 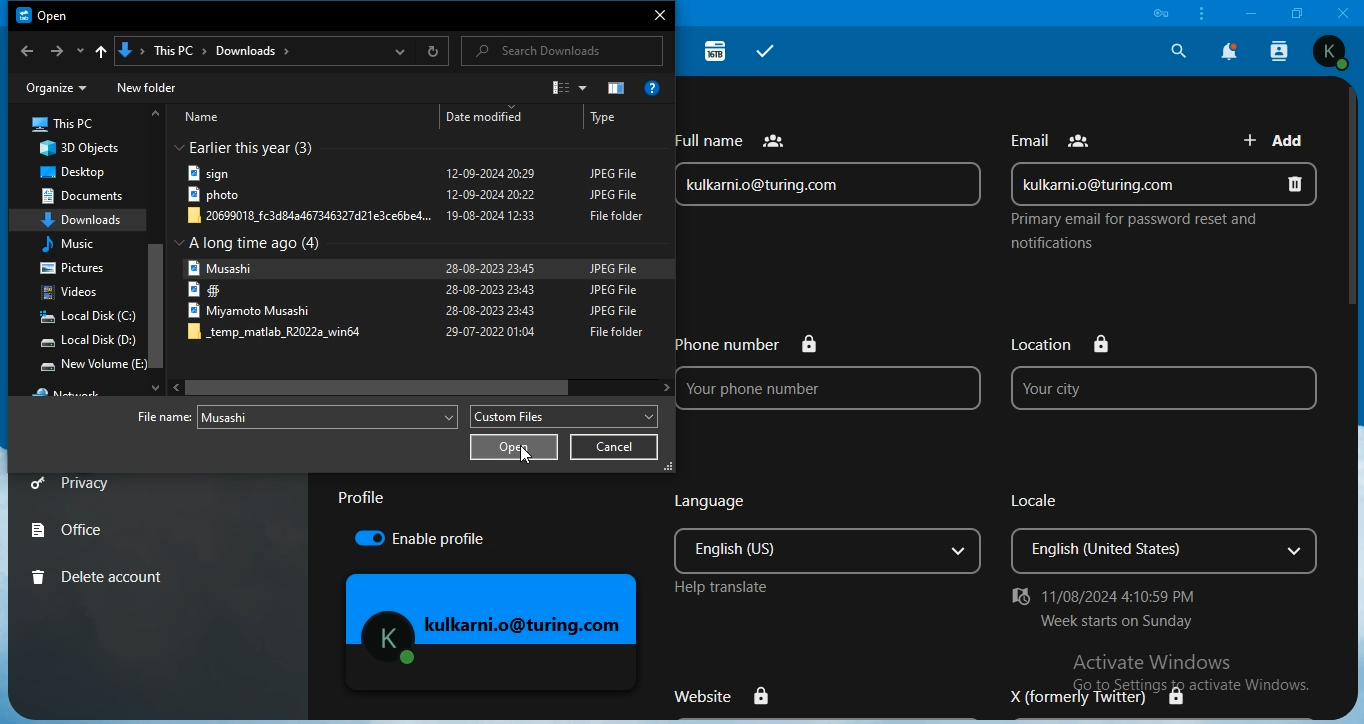 What do you see at coordinates (1279, 138) in the screenshot?
I see `add` at bounding box center [1279, 138].